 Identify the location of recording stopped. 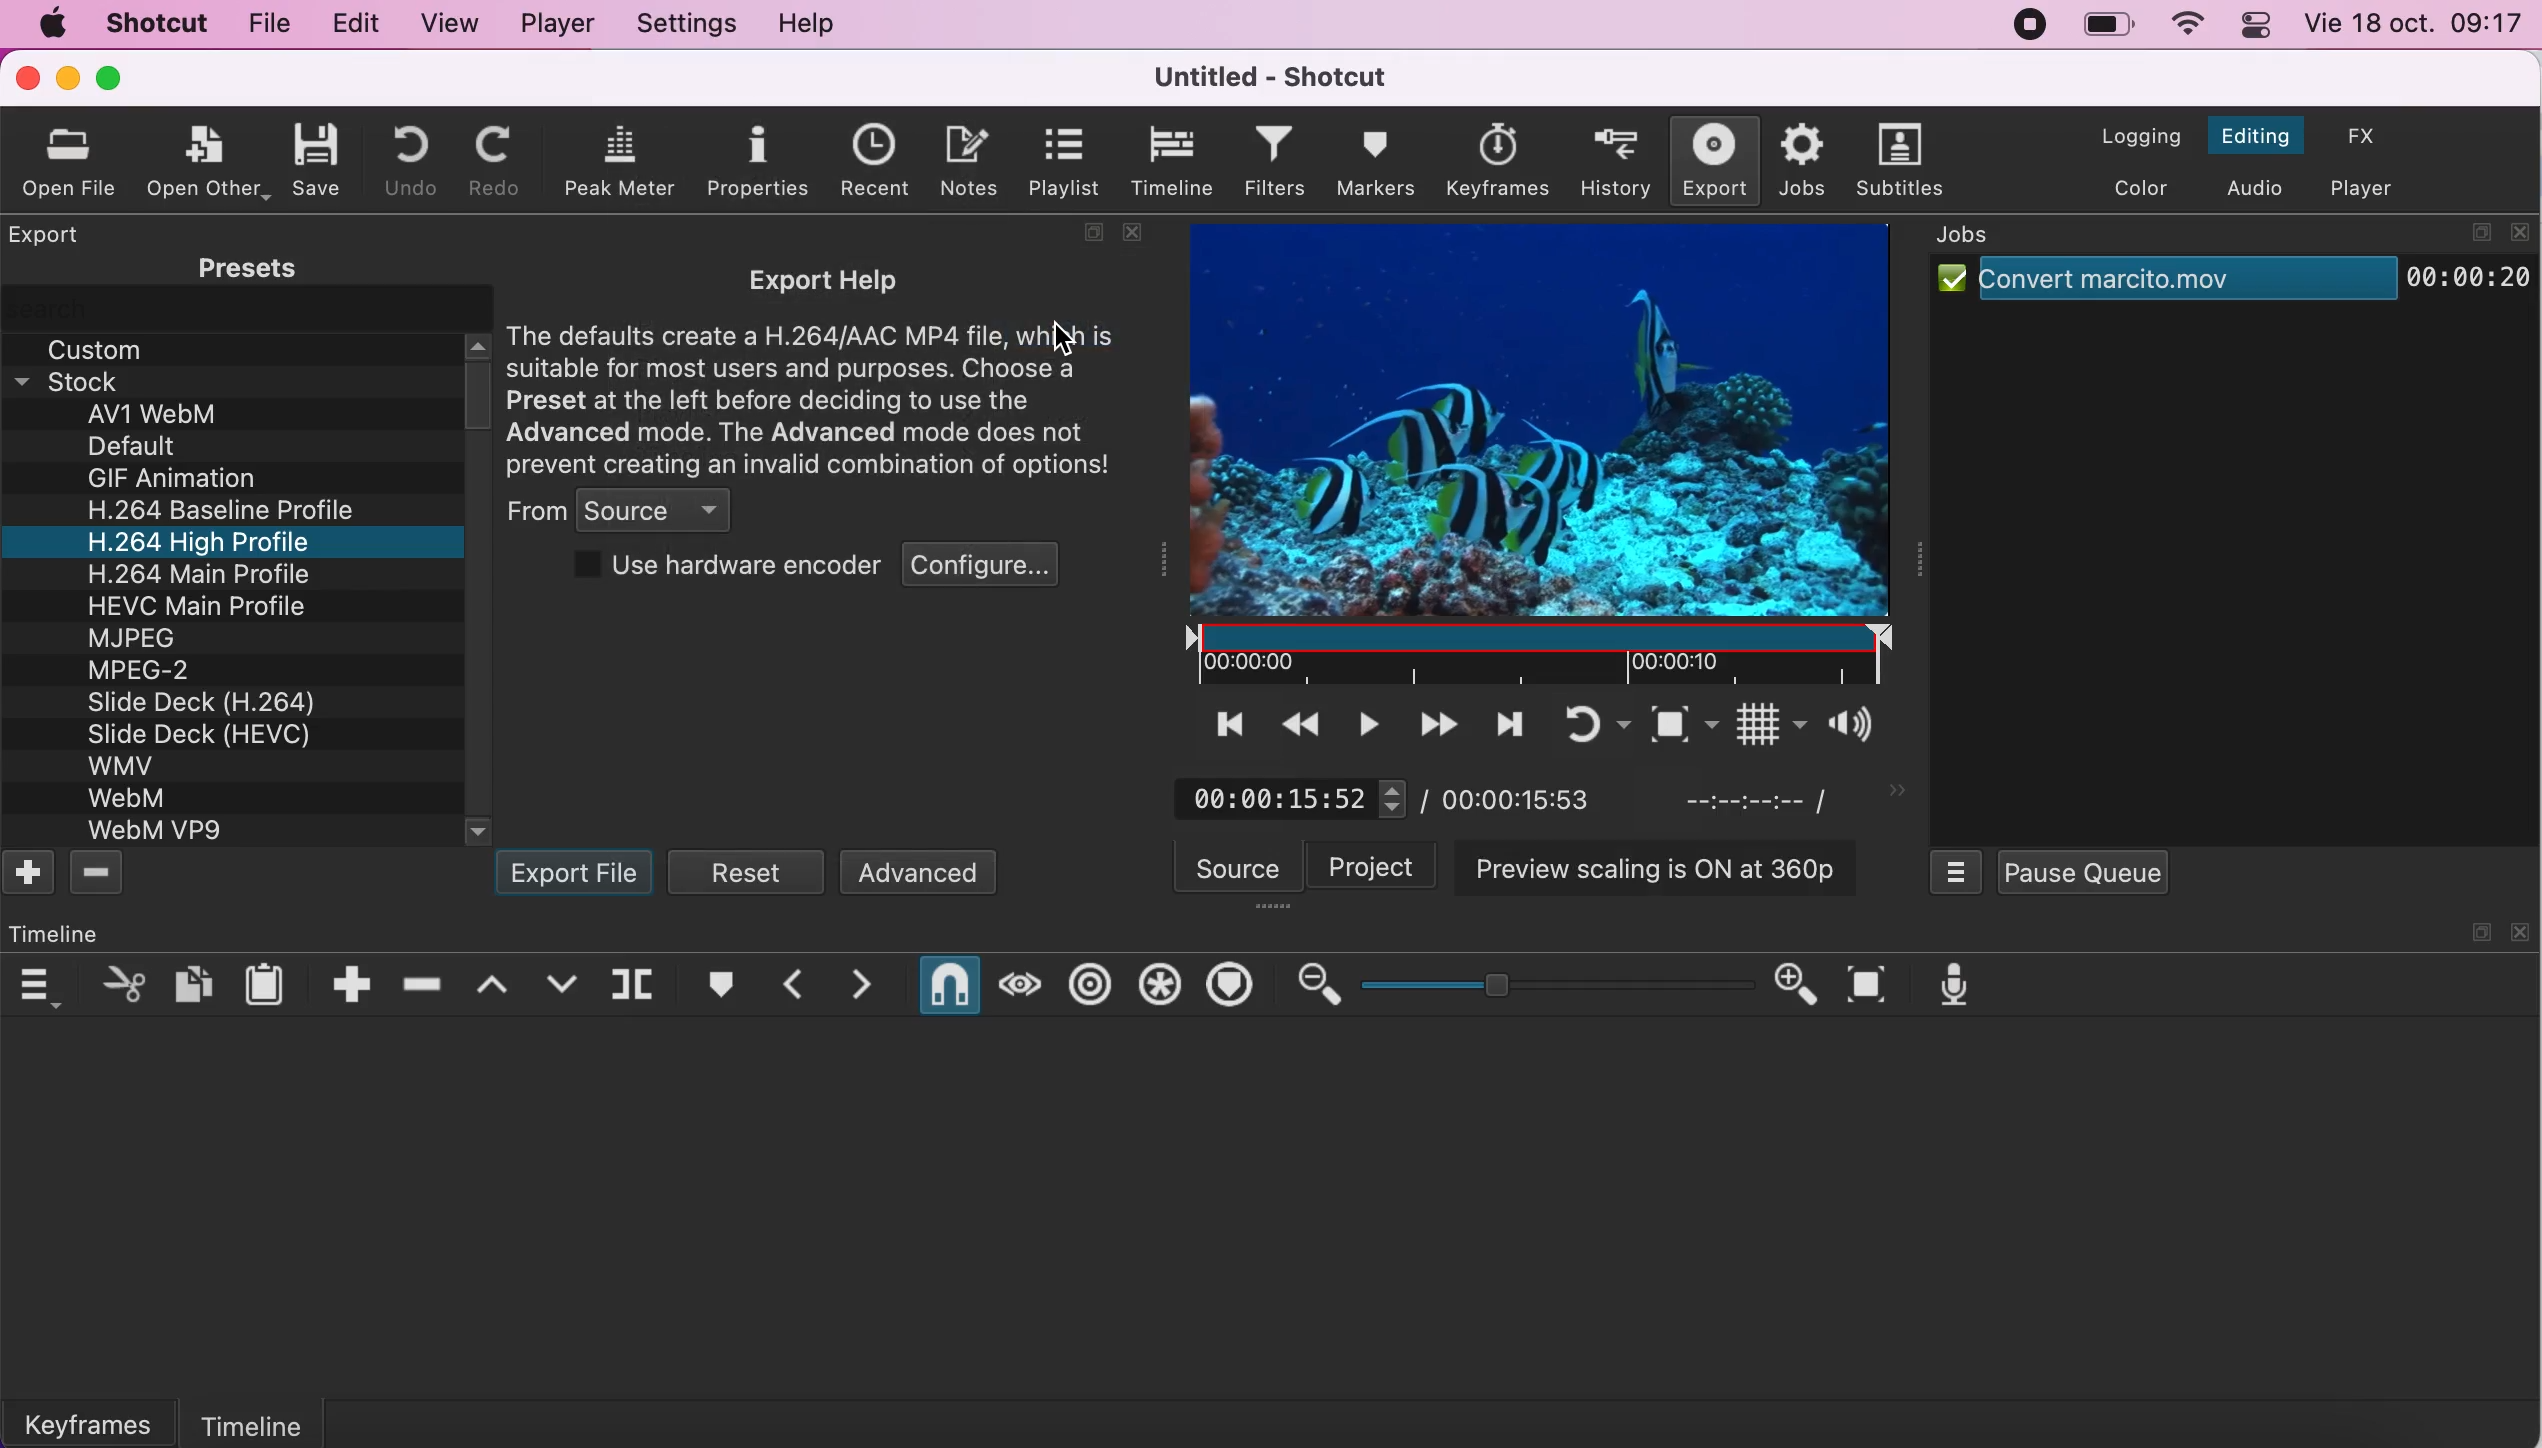
(2026, 23).